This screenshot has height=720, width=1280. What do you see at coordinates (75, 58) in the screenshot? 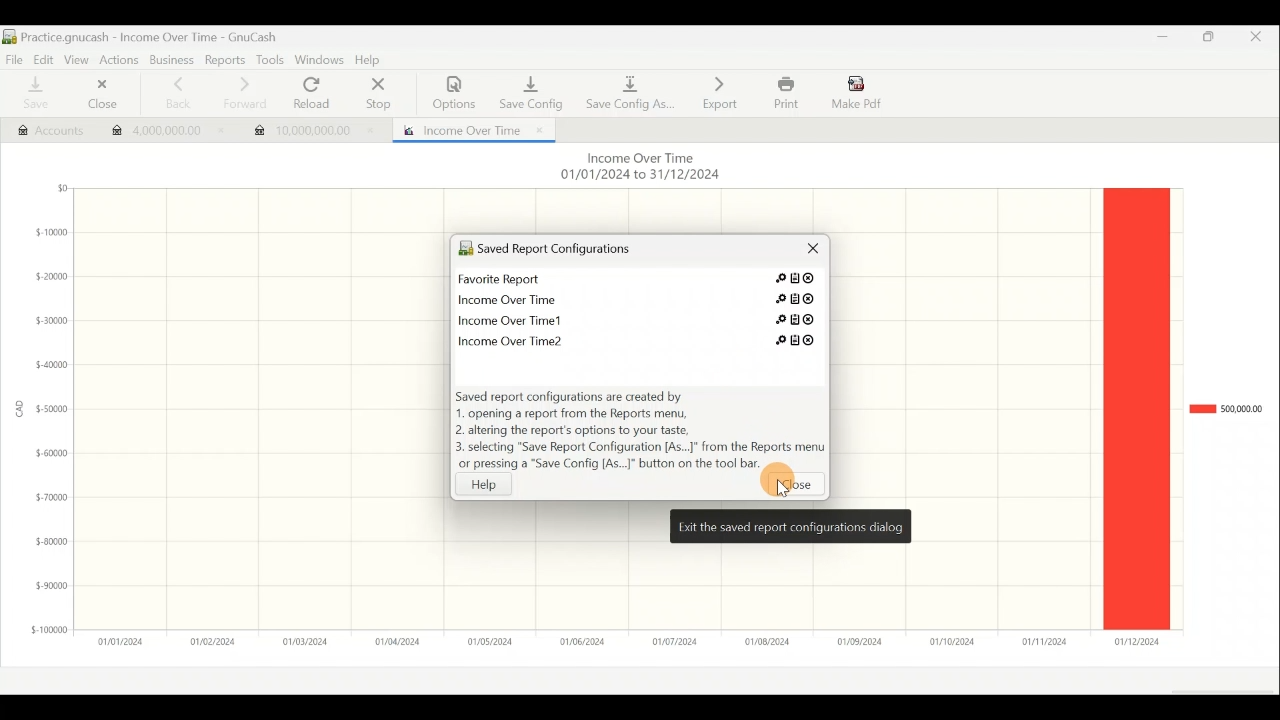
I see `View` at bounding box center [75, 58].